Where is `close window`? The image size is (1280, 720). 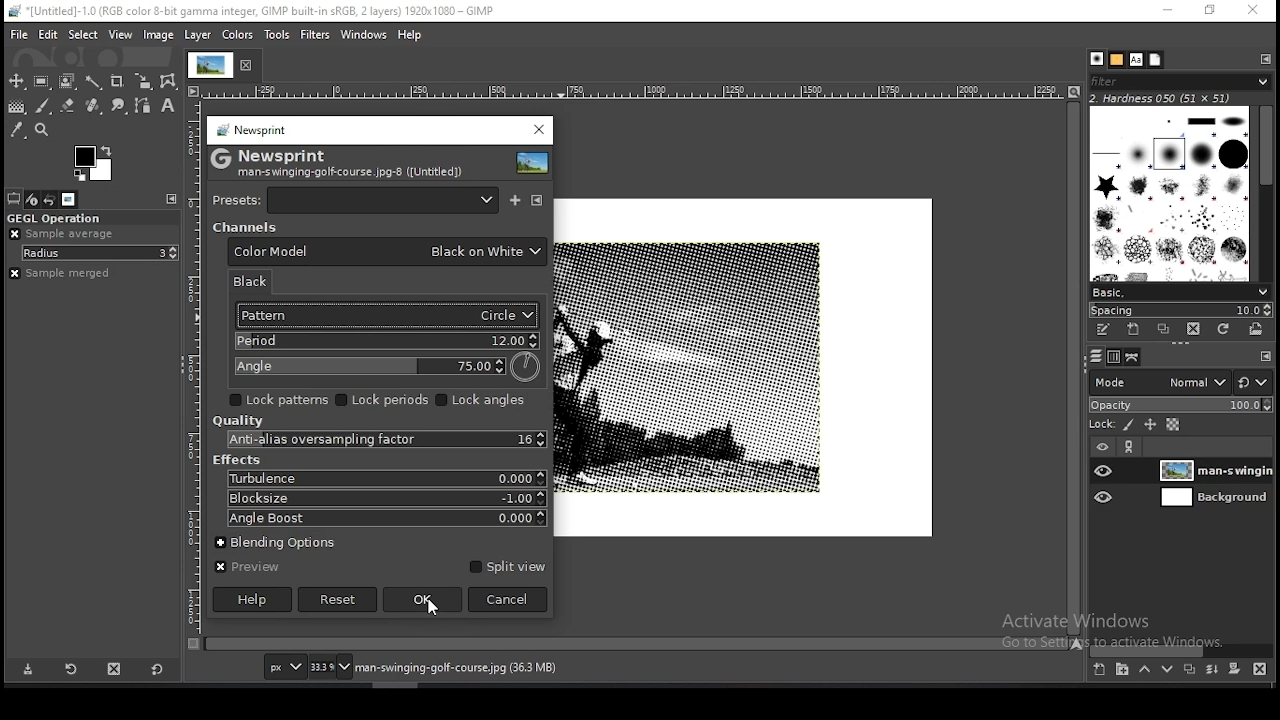 close window is located at coordinates (538, 130).